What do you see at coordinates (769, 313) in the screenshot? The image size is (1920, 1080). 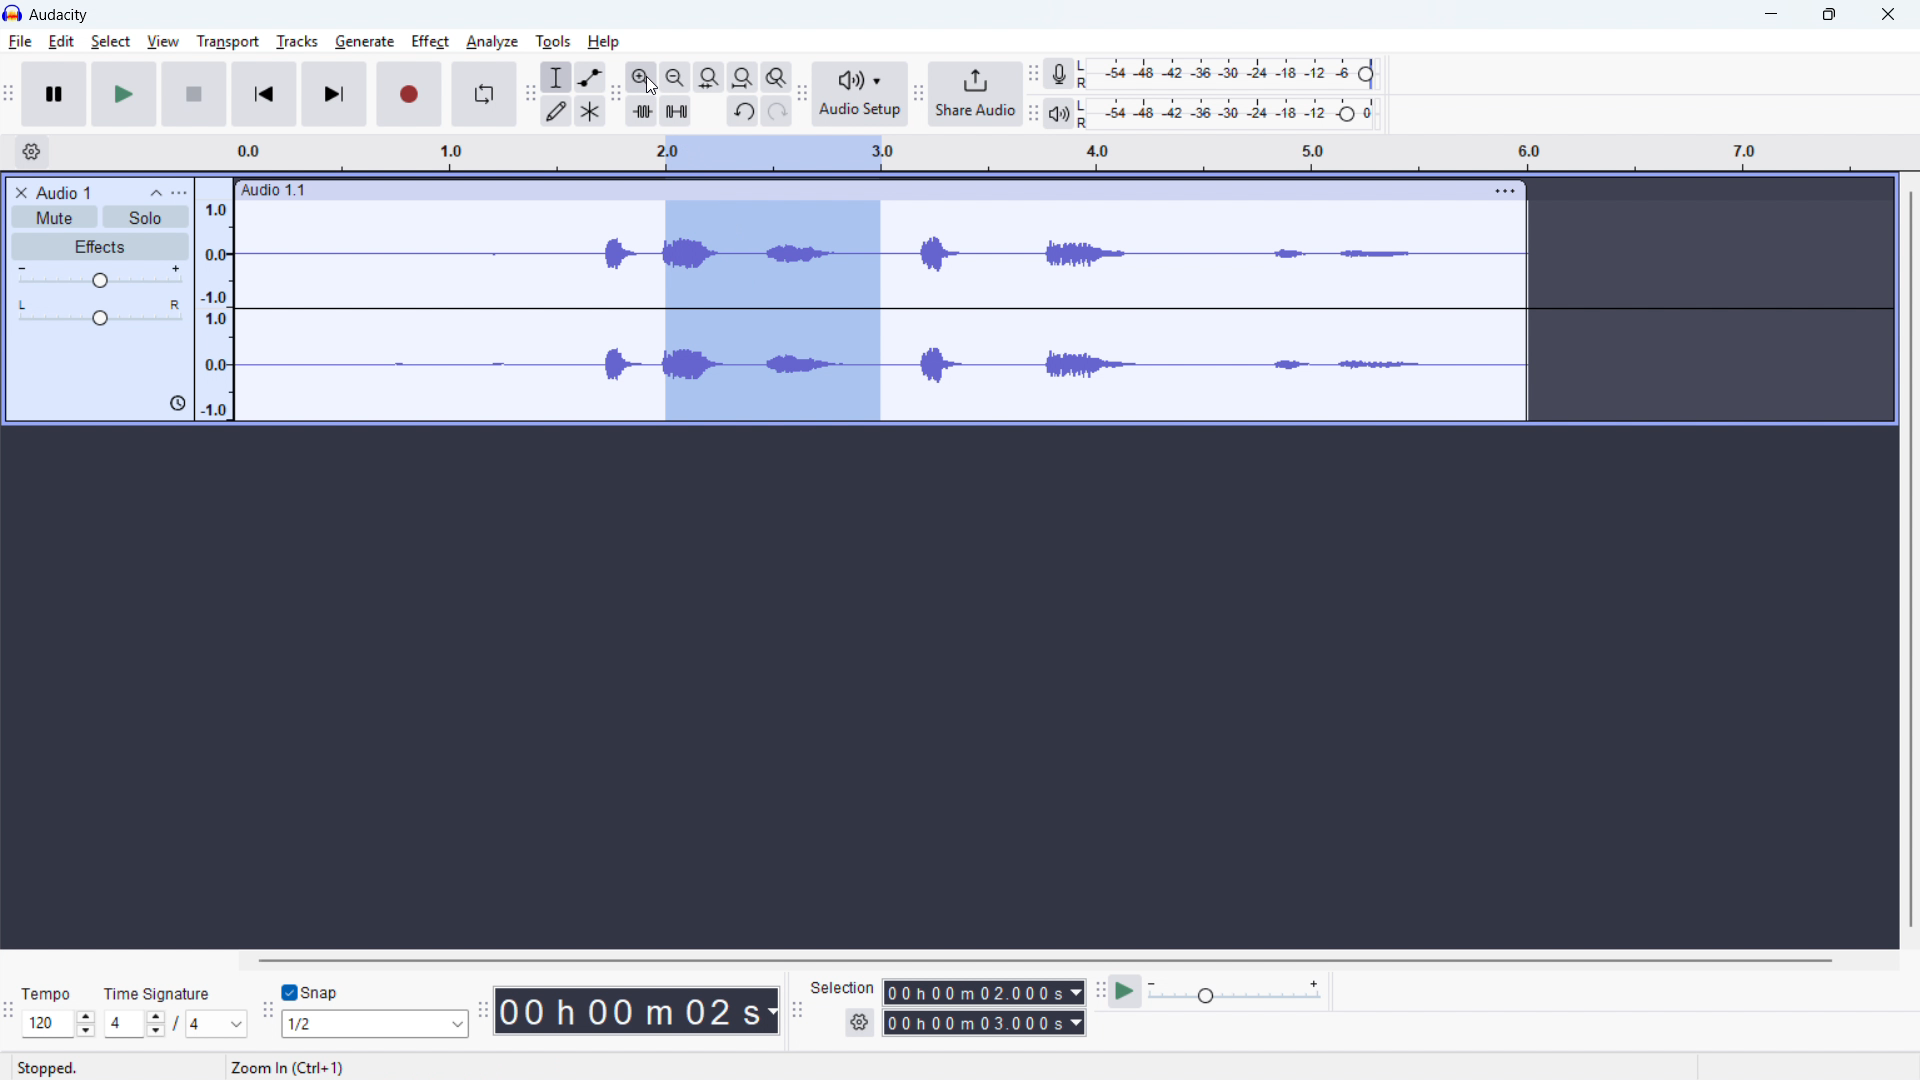 I see `Audio selection` at bounding box center [769, 313].